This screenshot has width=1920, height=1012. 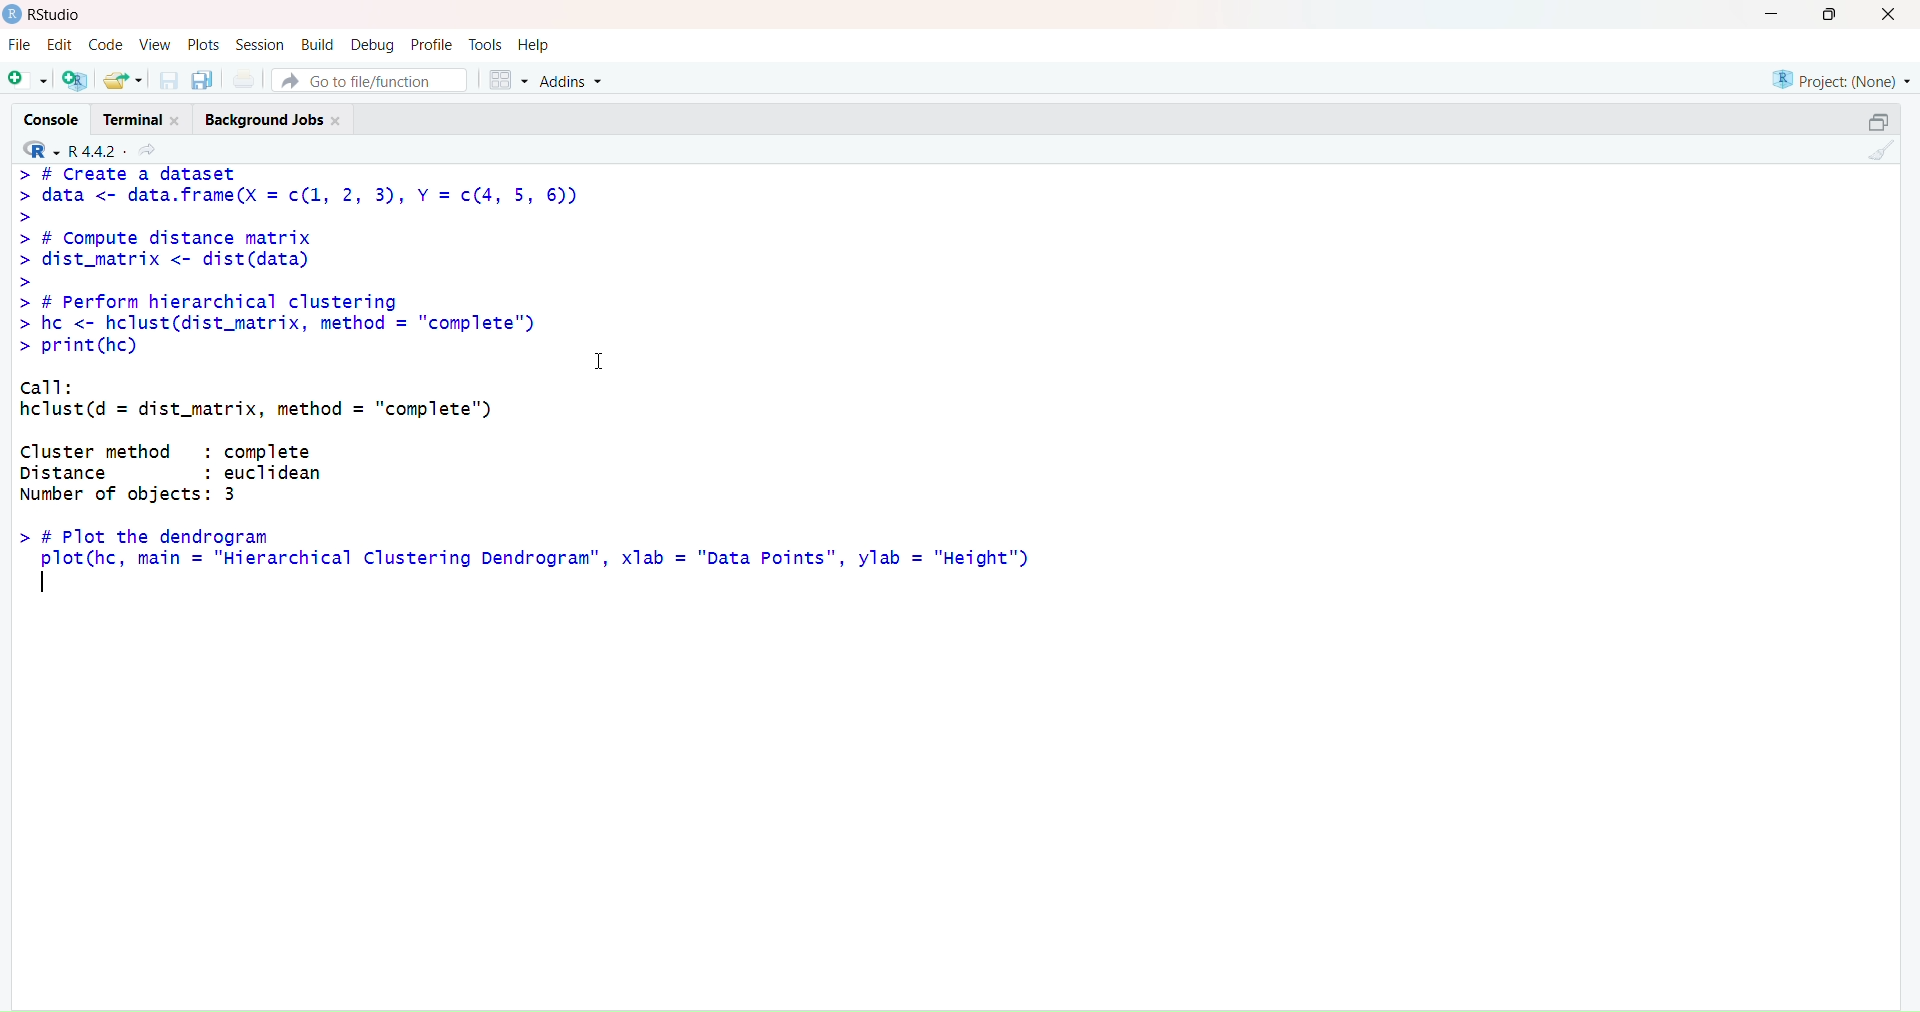 What do you see at coordinates (270, 116) in the screenshot?
I see `Background Jobs` at bounding box center [270, 116].